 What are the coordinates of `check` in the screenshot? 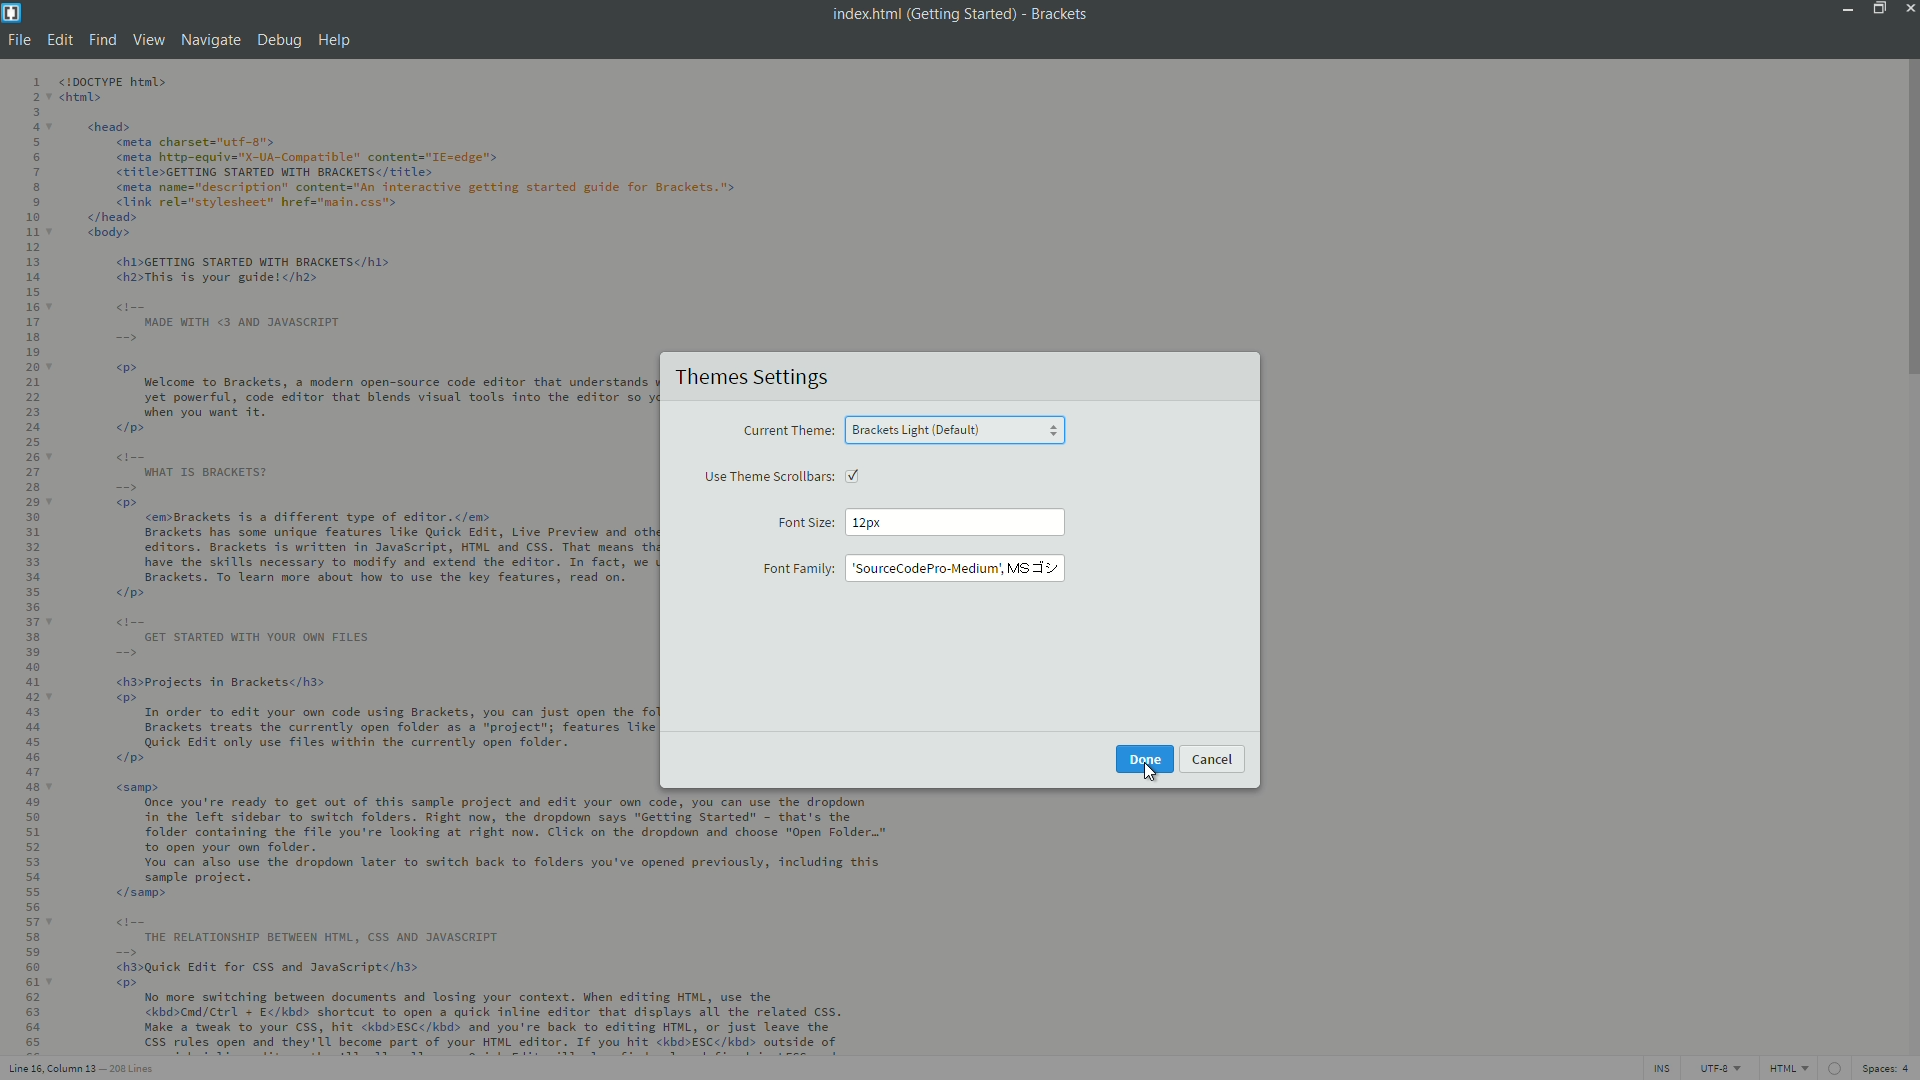 It's located at (860, 476).